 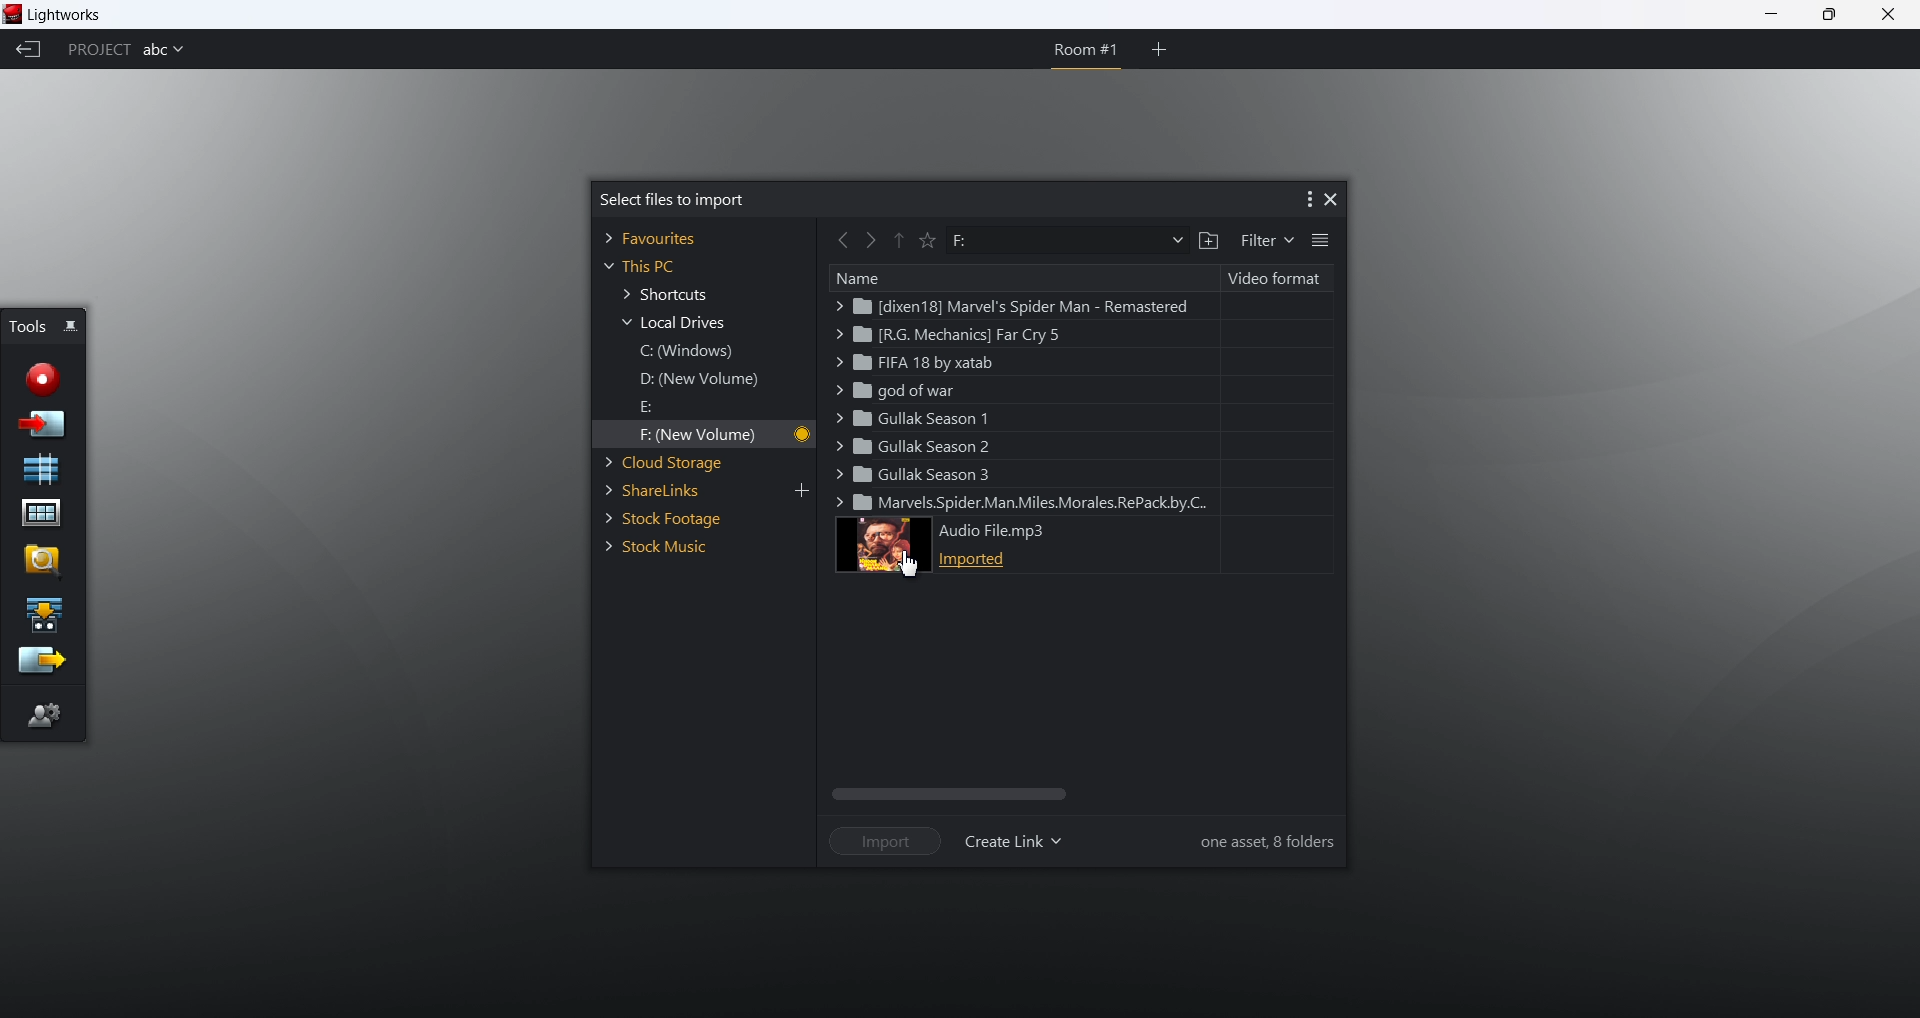 What do you see at coordinates (667, 297) in the screenshot?
I see `shortcuts` at bounding box center [667, 297].